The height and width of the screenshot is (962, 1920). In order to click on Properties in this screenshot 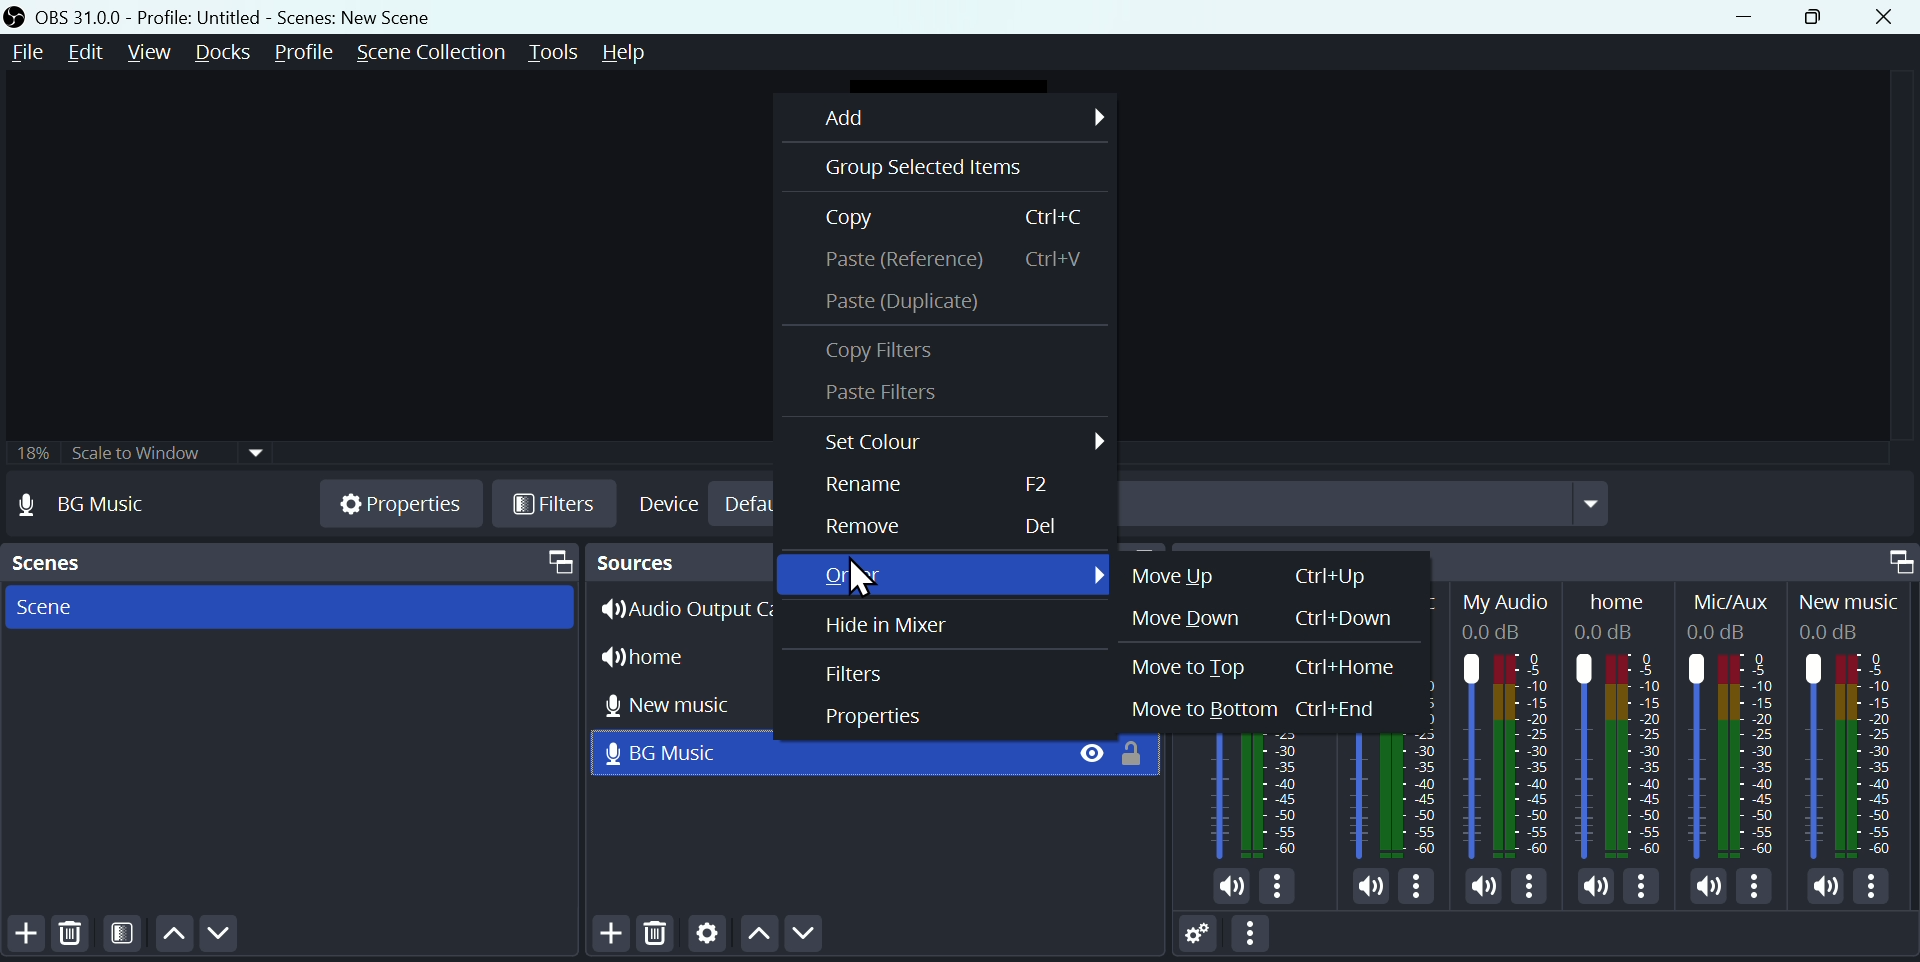, I will do `click(874, 721)`.